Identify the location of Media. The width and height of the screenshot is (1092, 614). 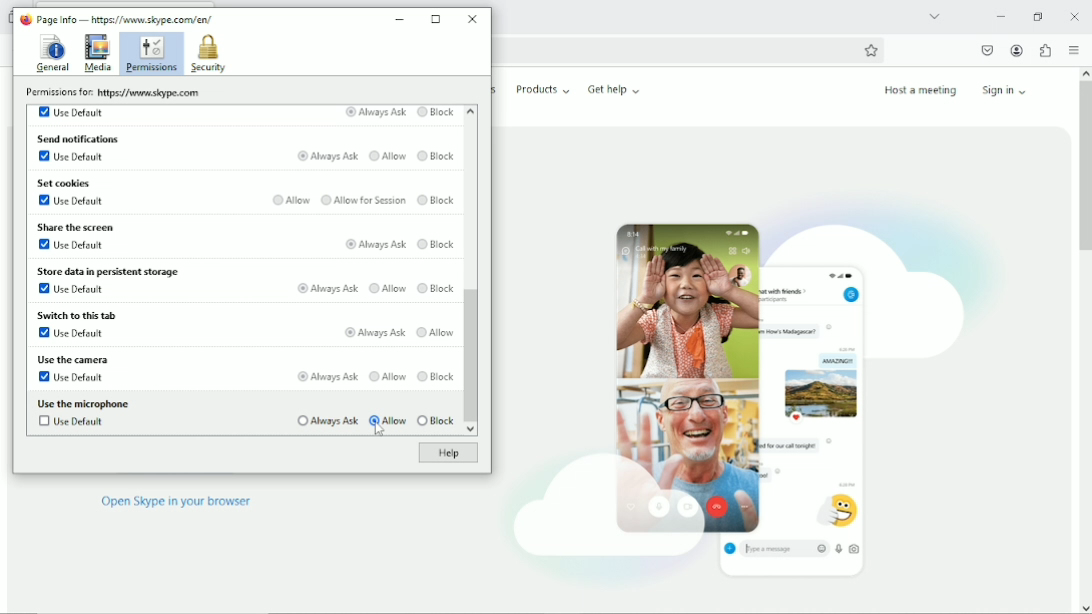
(97, 53).